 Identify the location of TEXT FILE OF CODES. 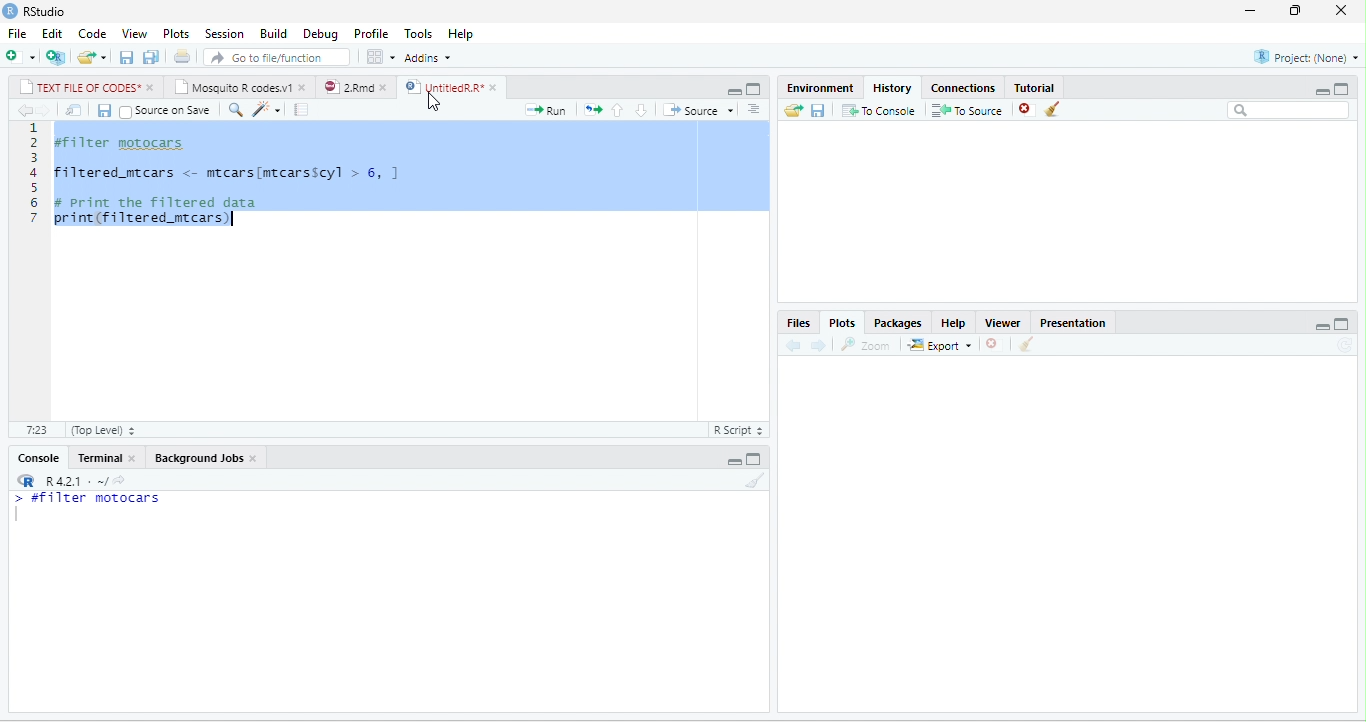
(80, 86).